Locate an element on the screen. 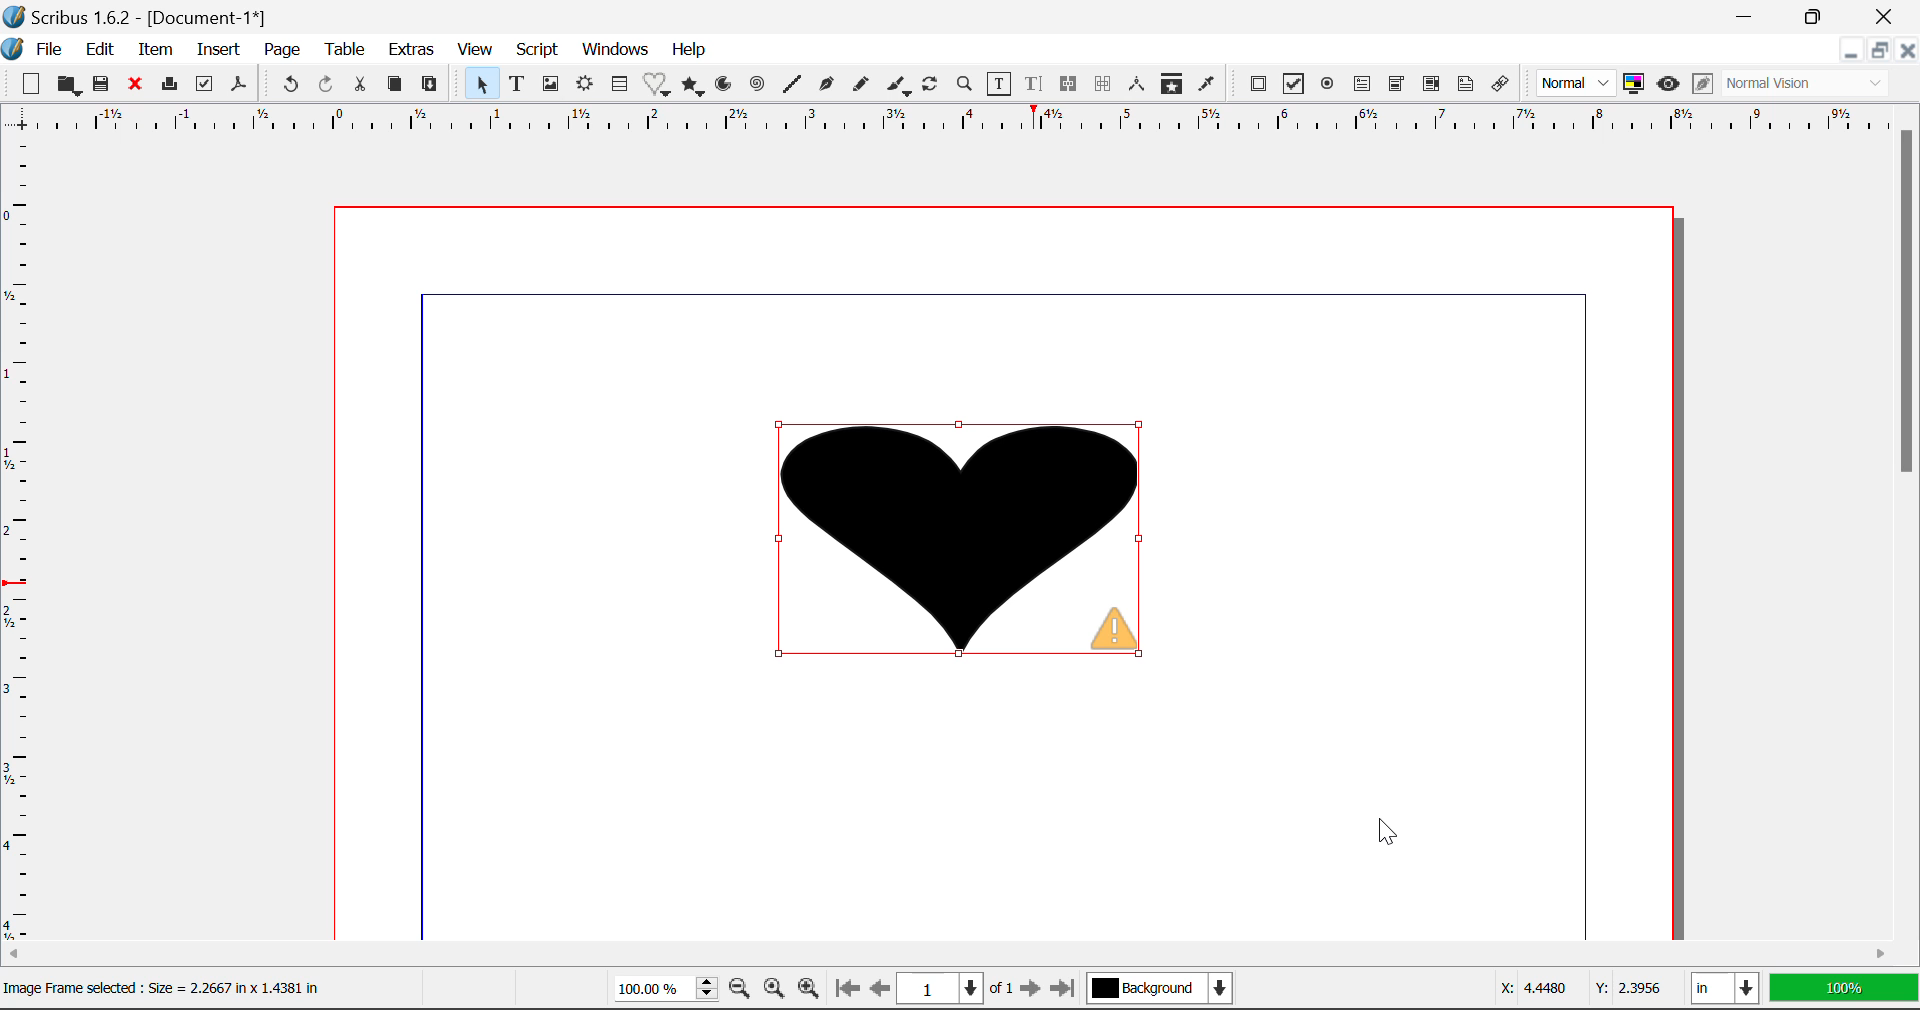  Open is located at coordinates (70, 85).